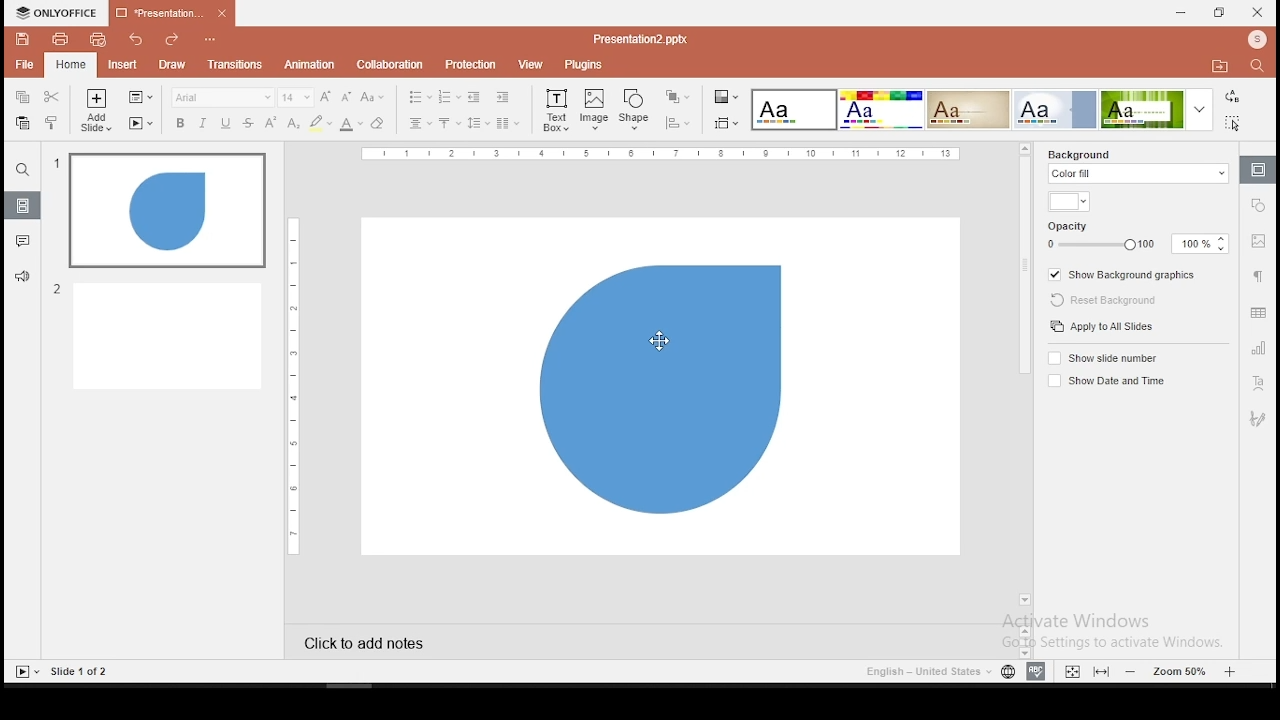 The height and width of the screenshot is (720, 1280). What do you see at coordinates (22, 206) in the screenshot?
I see `slides` at bounding box center [22, 206].